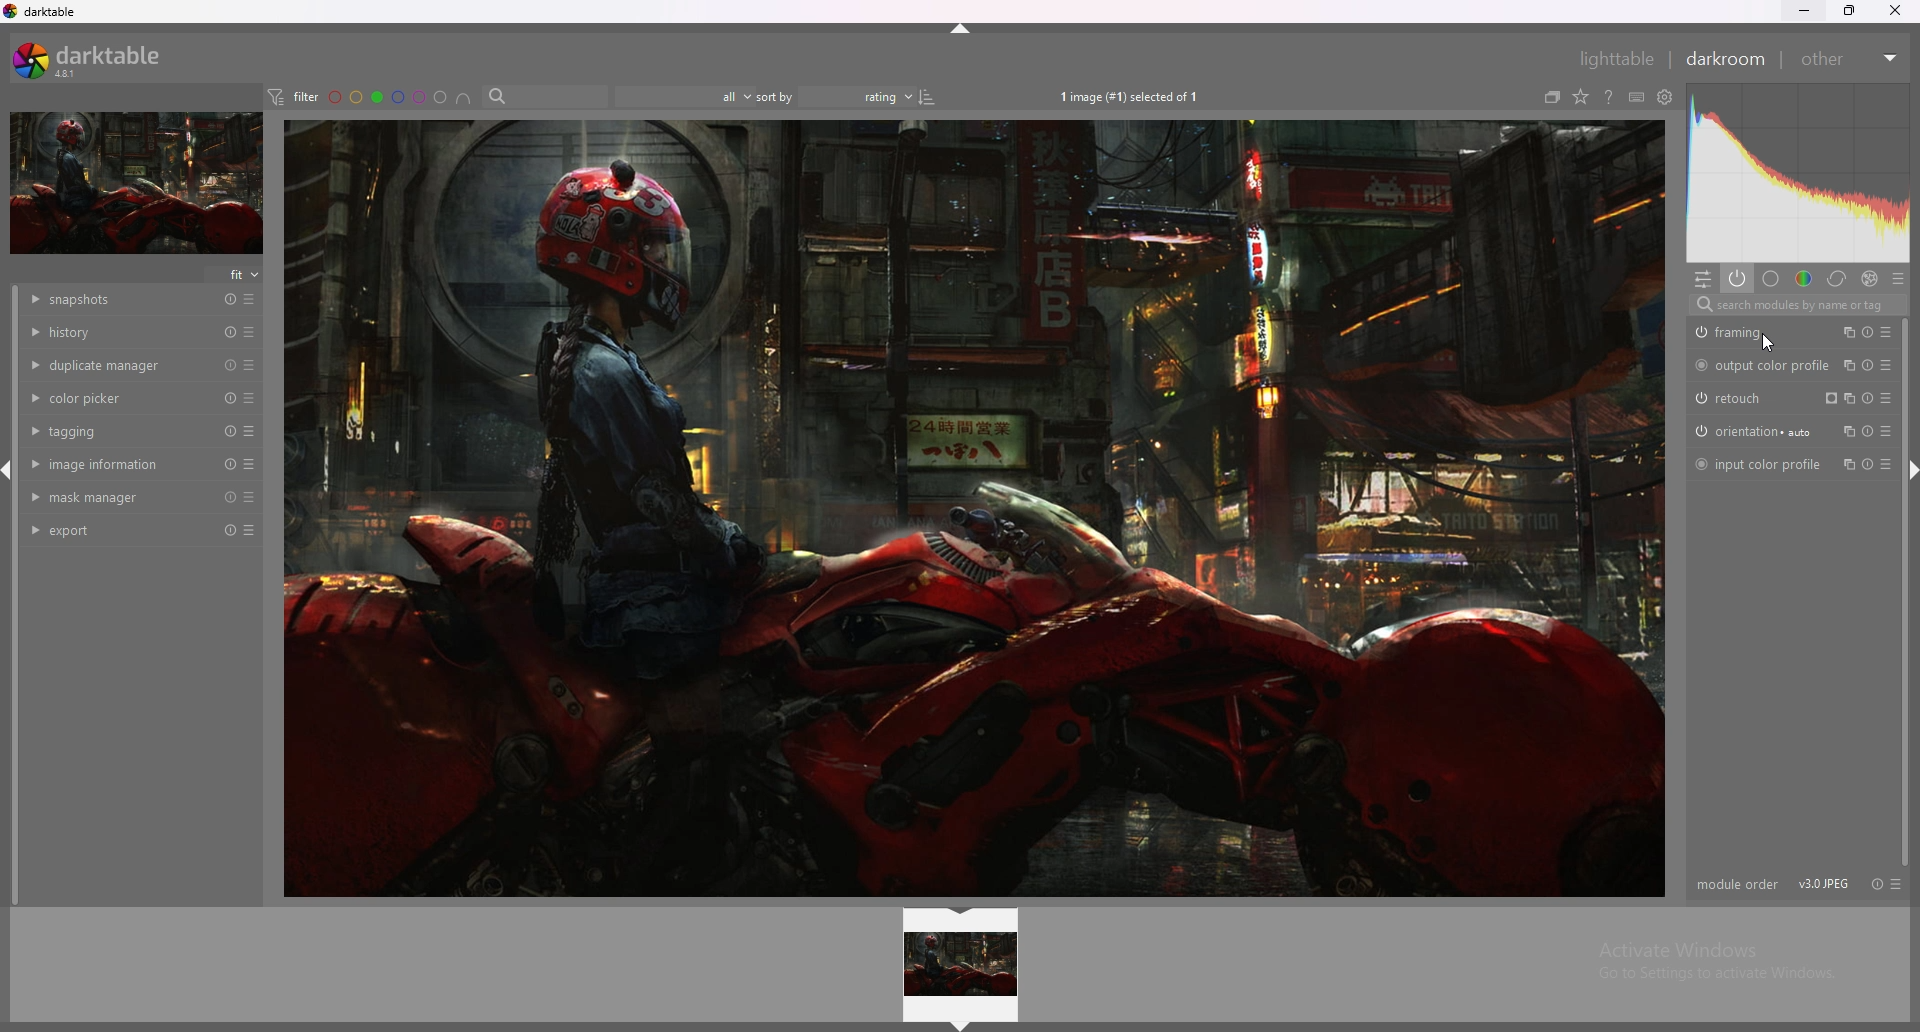 This screenshot has width=1920, height=1032. I want to click on presets, so click(250, 464).